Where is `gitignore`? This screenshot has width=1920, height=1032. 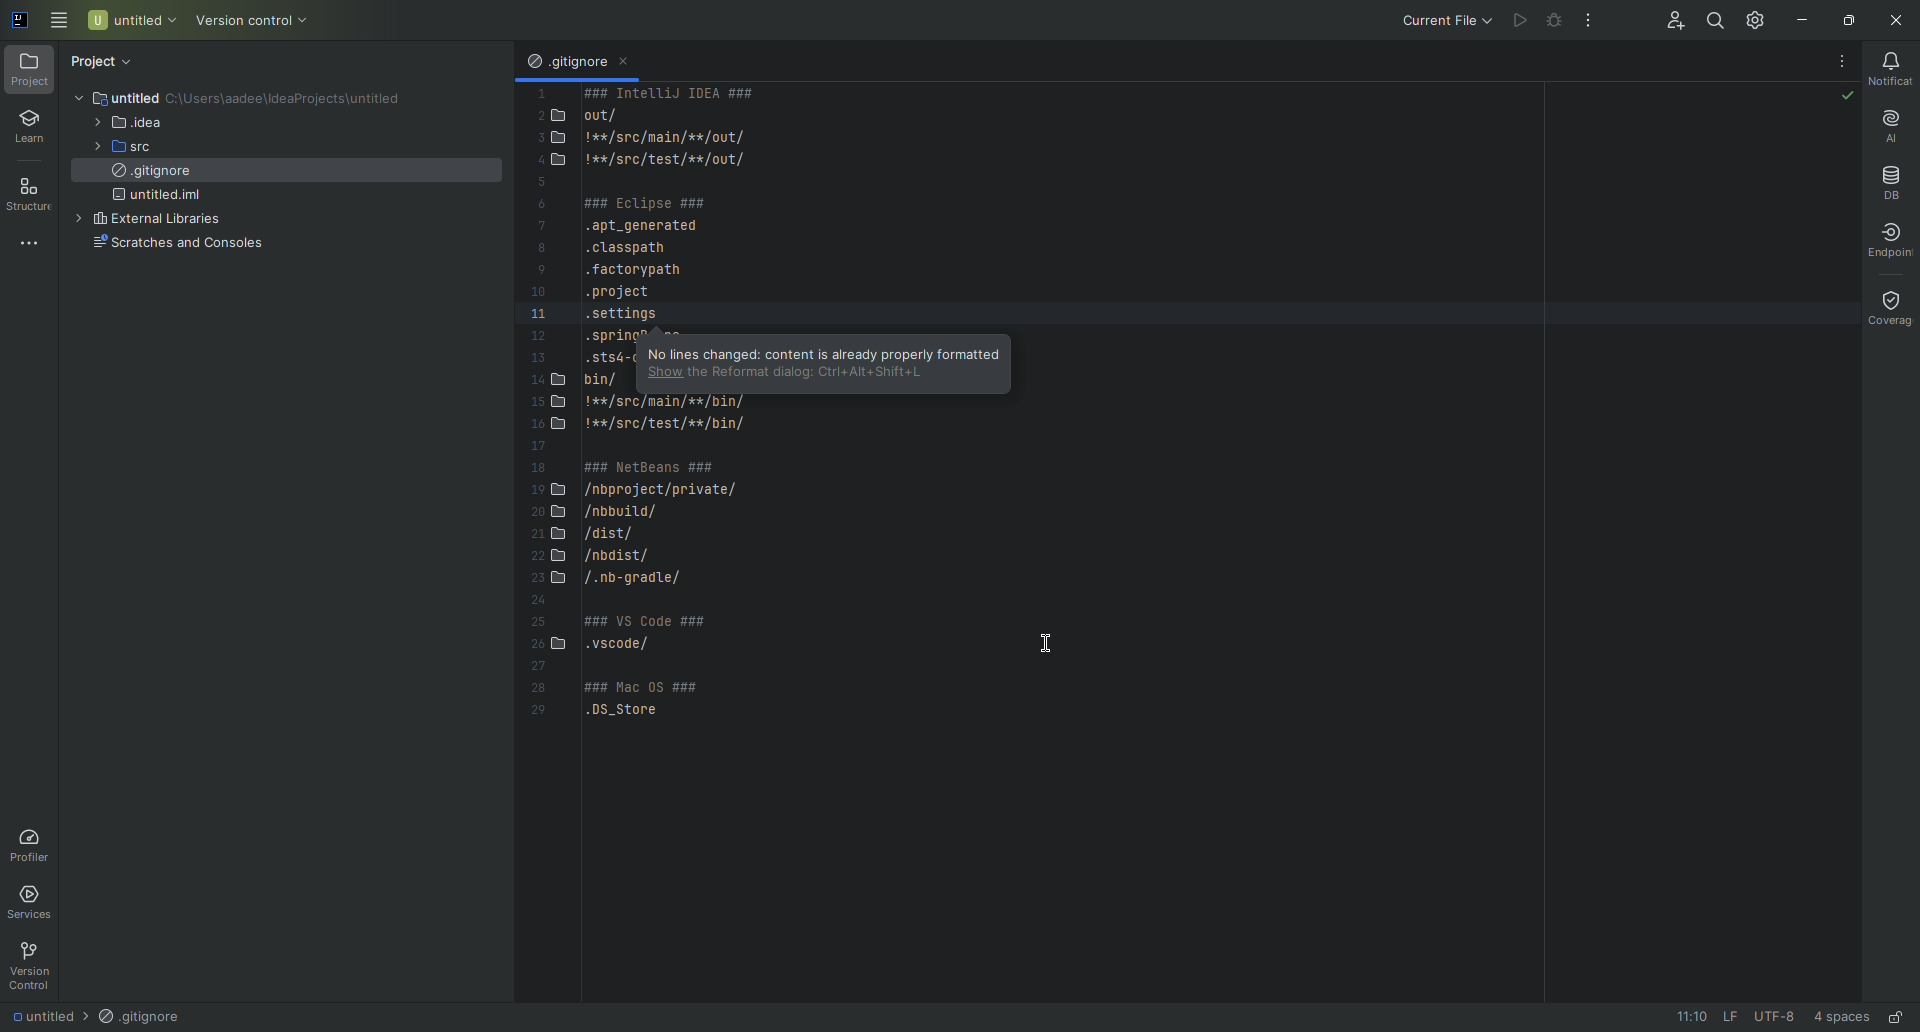
gitignore is located at coordinates (151, 175).